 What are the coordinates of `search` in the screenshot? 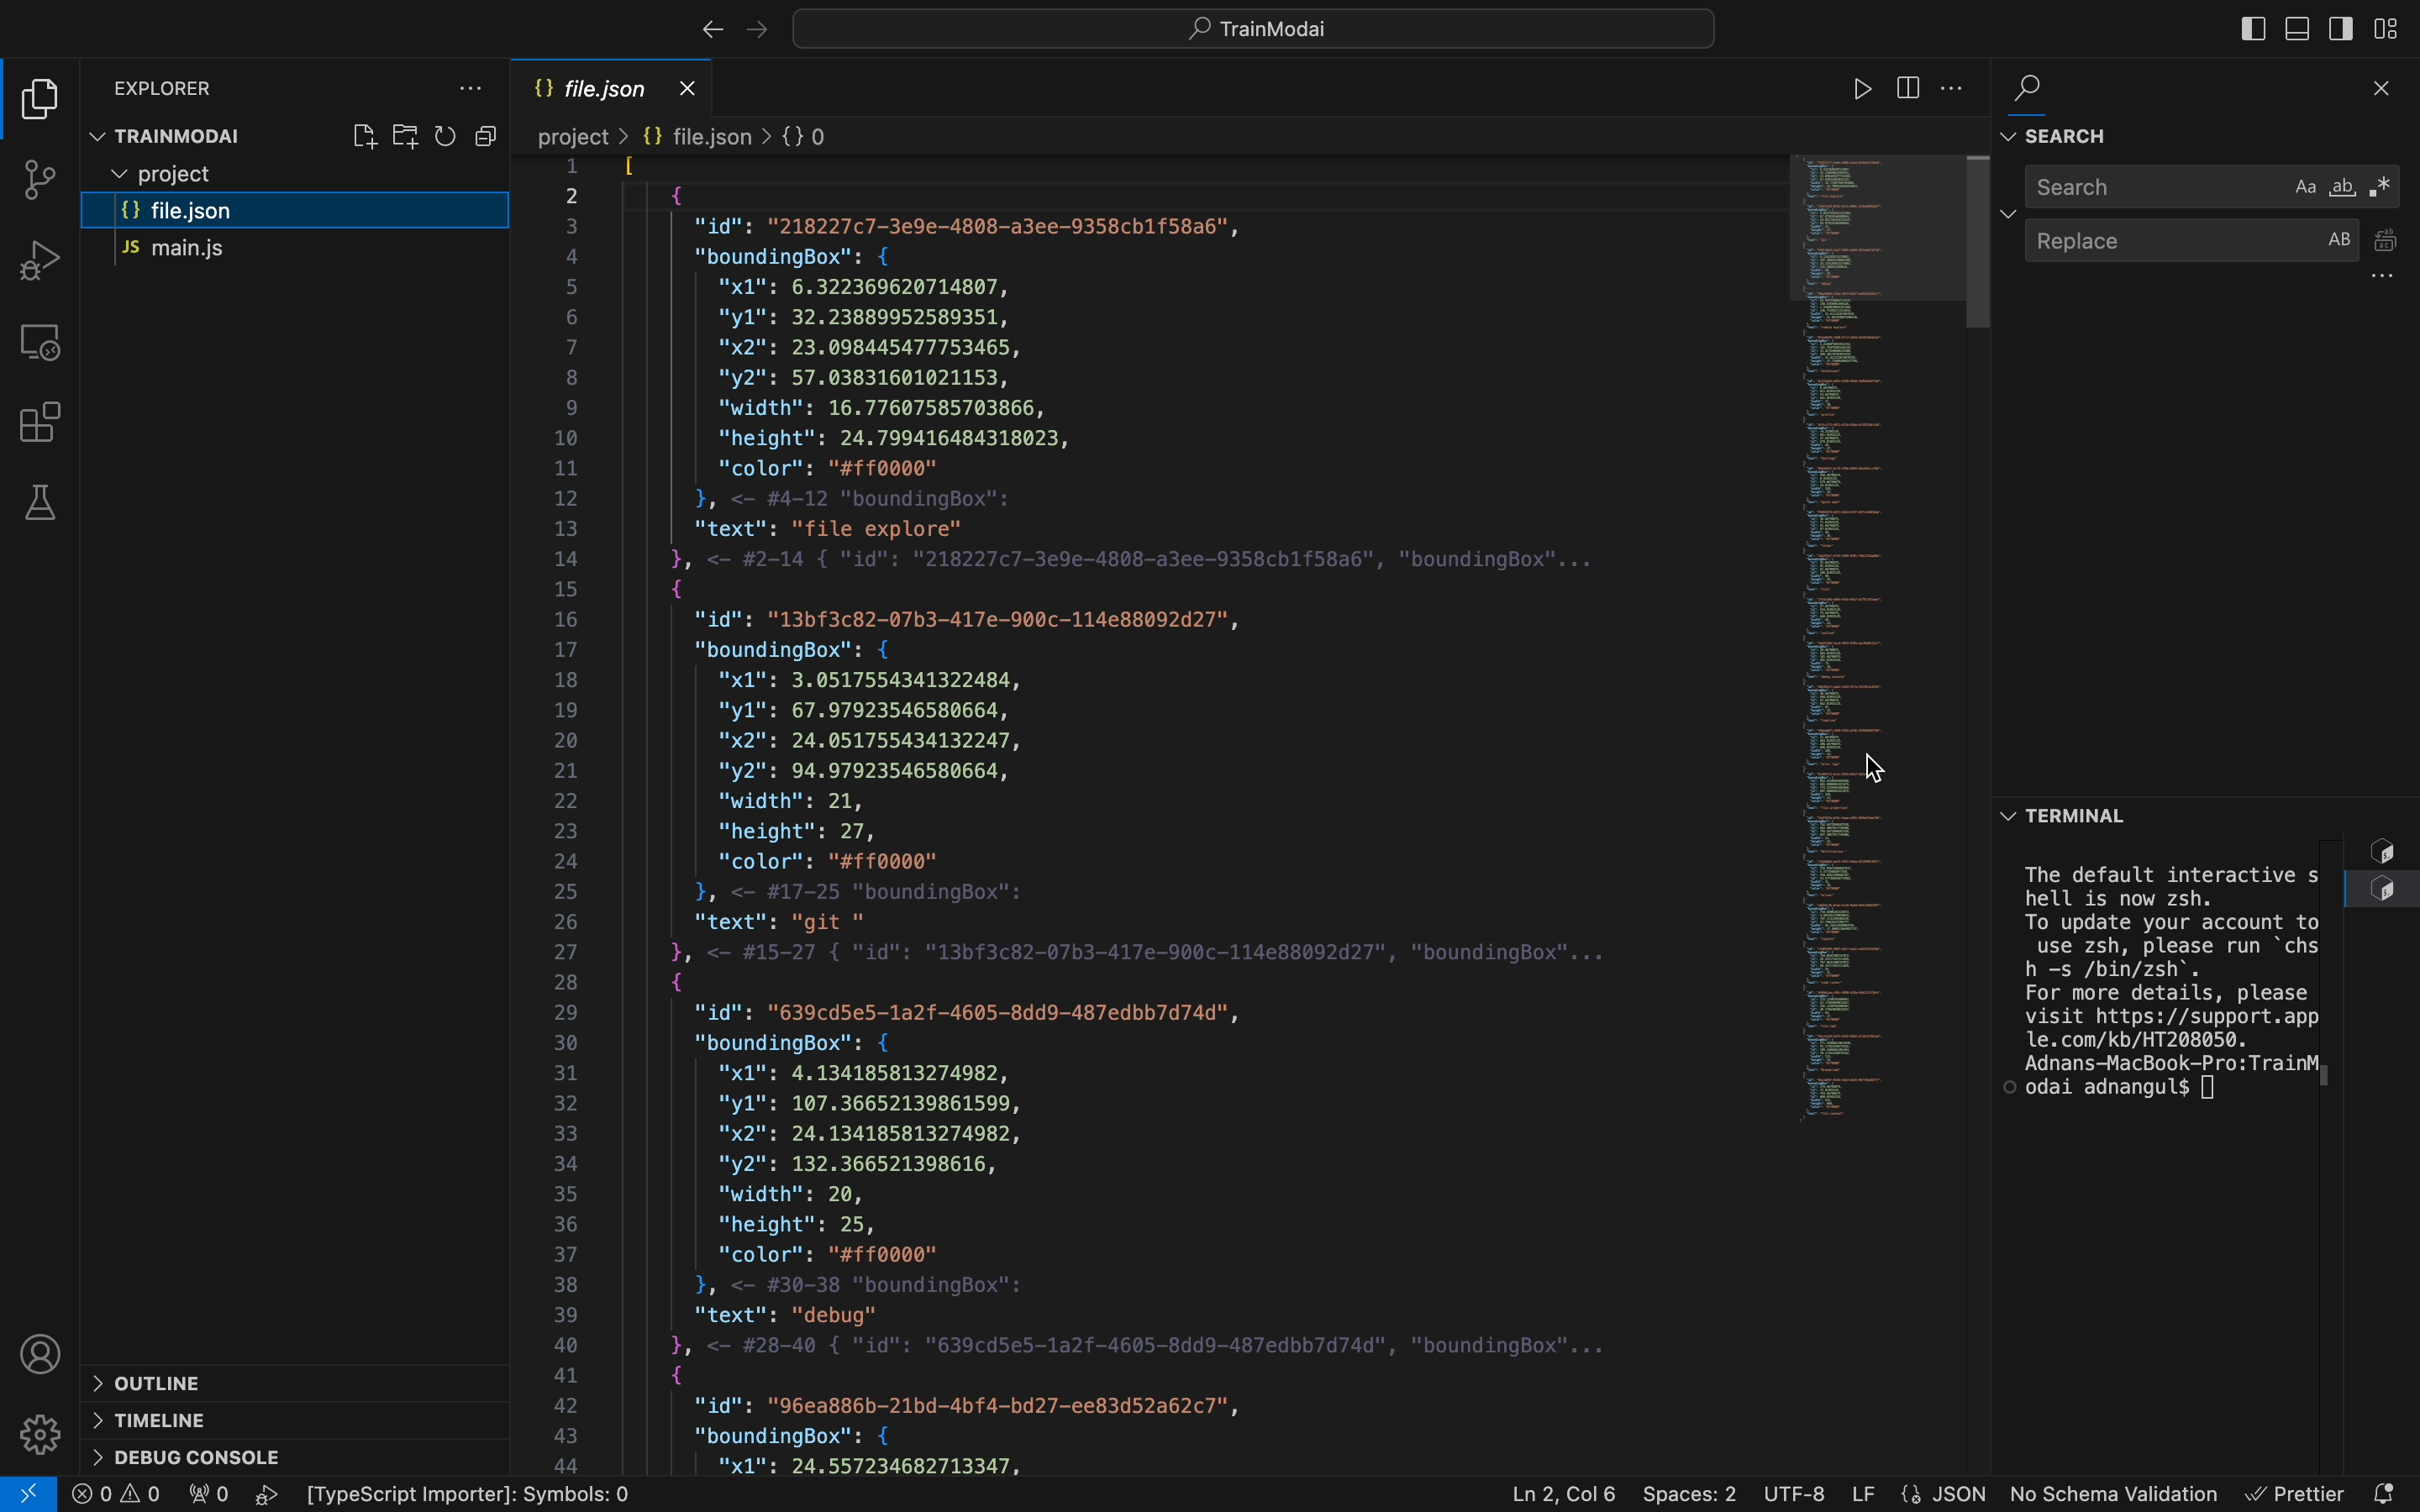 It's located at (2215, 187).